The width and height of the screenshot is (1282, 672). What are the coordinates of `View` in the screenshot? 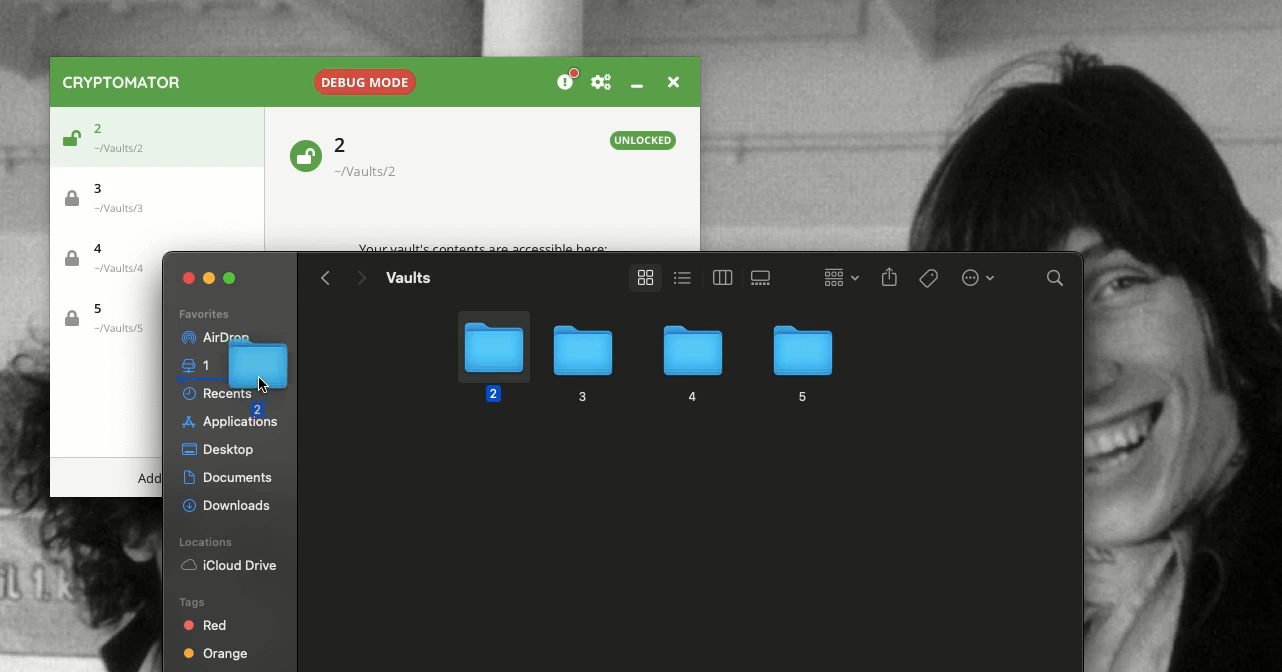 It's located at (641, 278).